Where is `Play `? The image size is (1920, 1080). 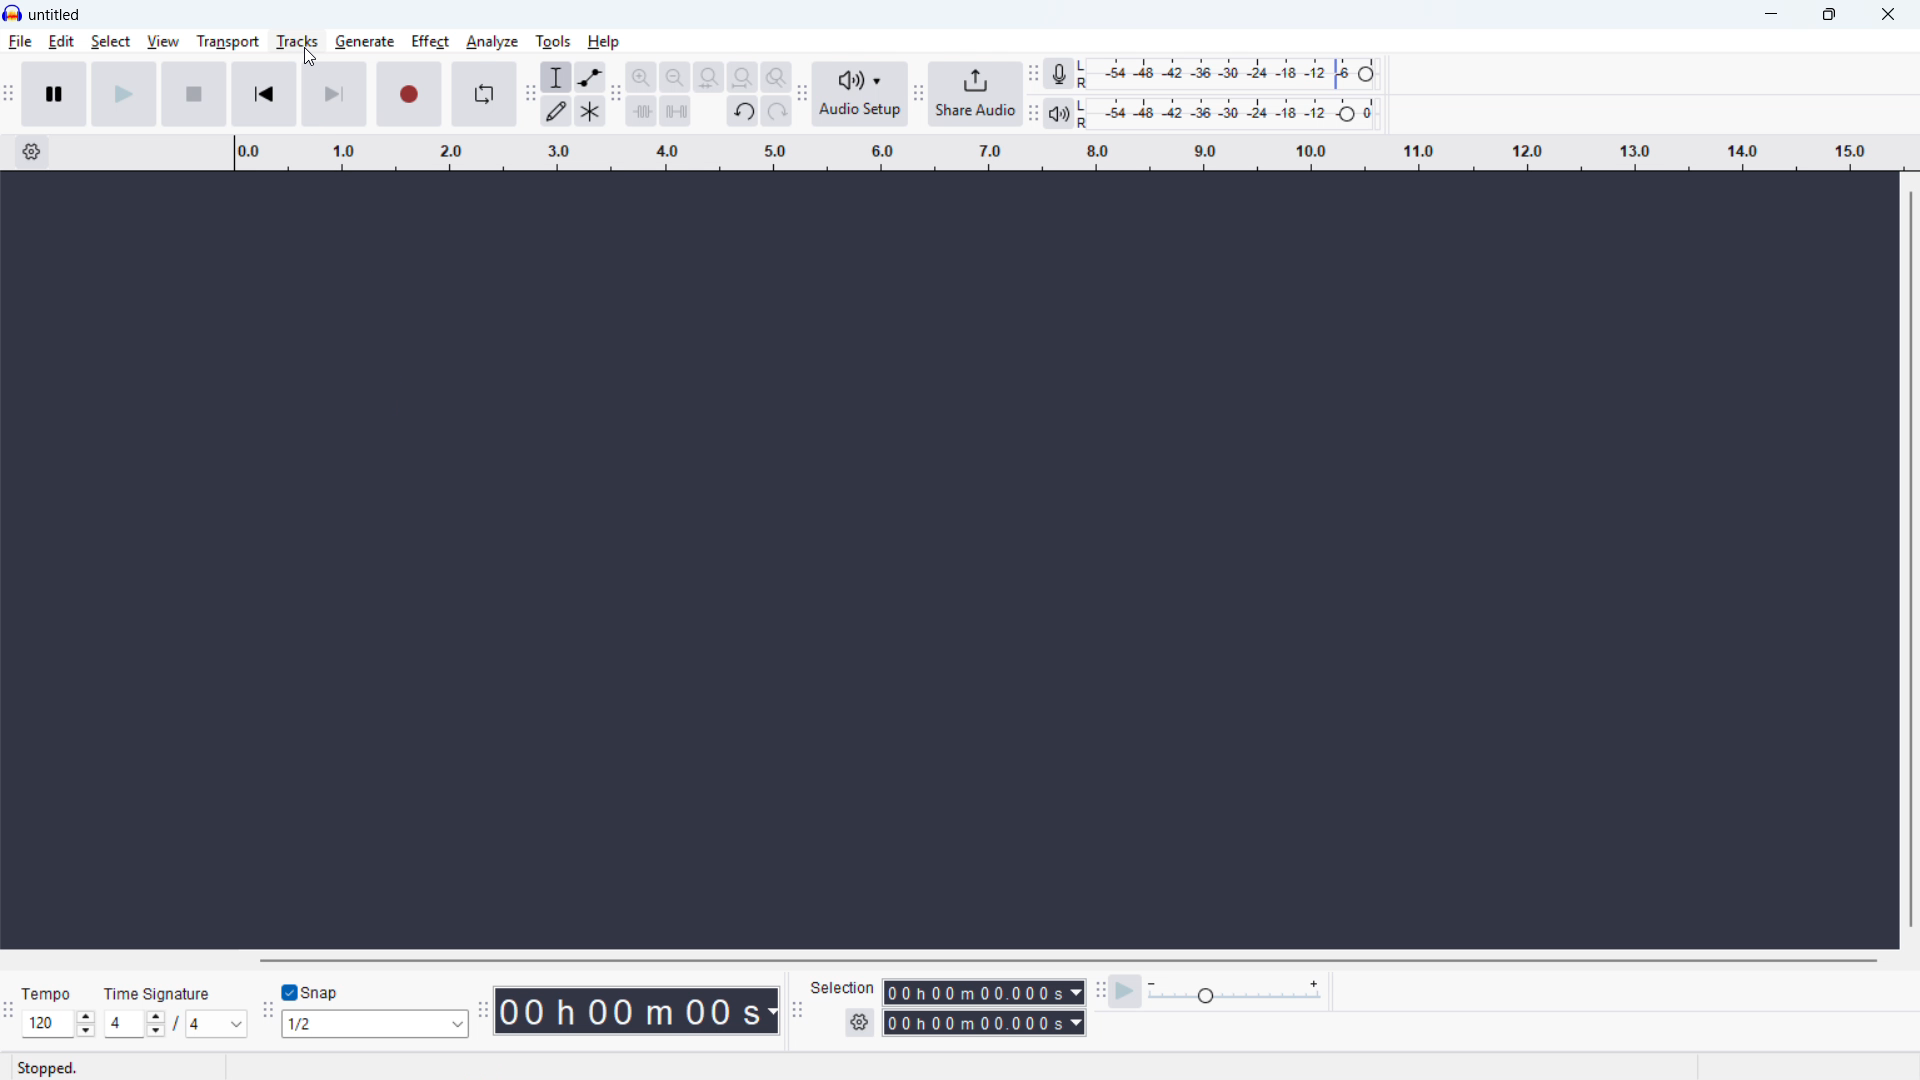
Play  is located at coordinates (127, 94).